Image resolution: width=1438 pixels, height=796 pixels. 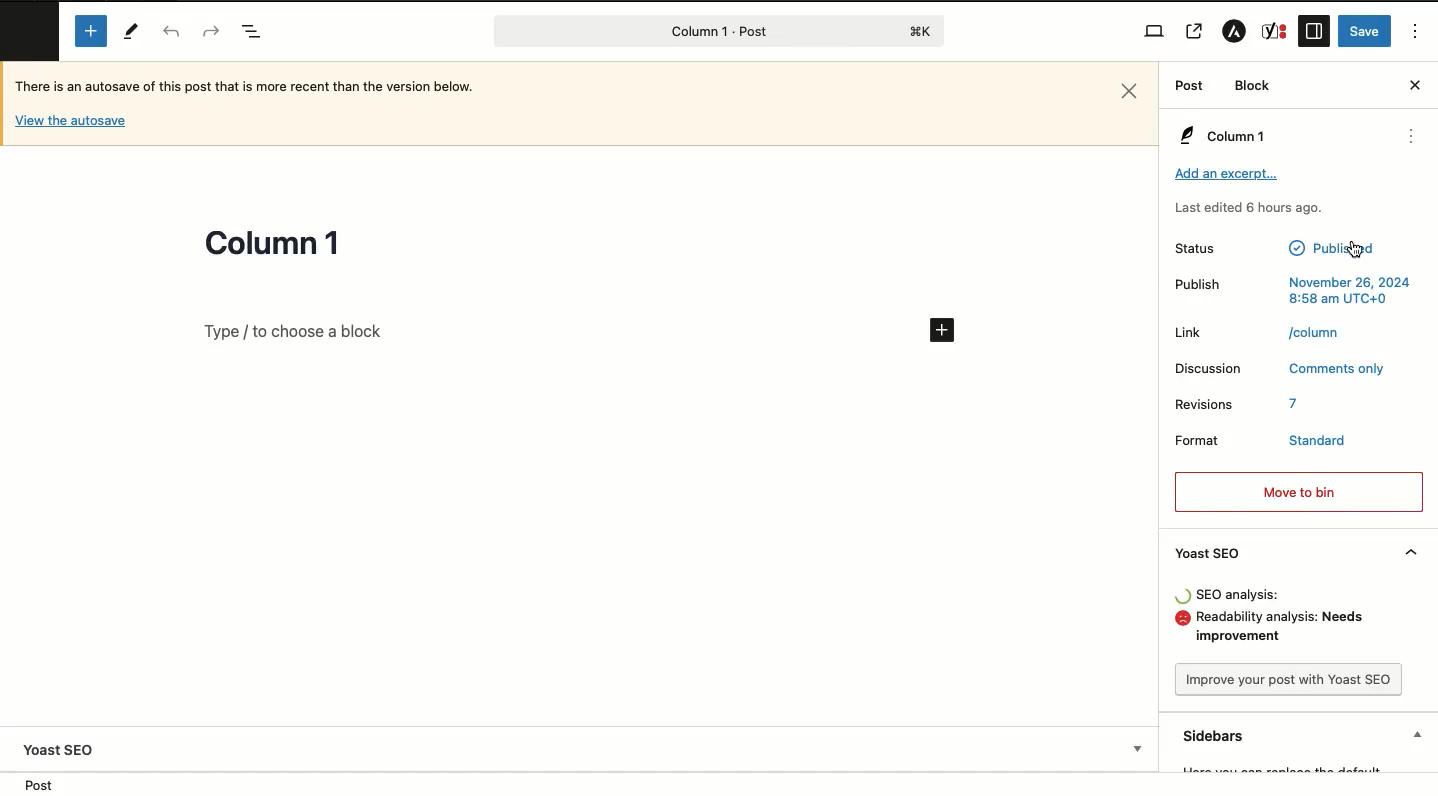 What do you see at coordinates (1253, 85) in the screenshot?
I see `Block` at bounding box center [1253, 85].